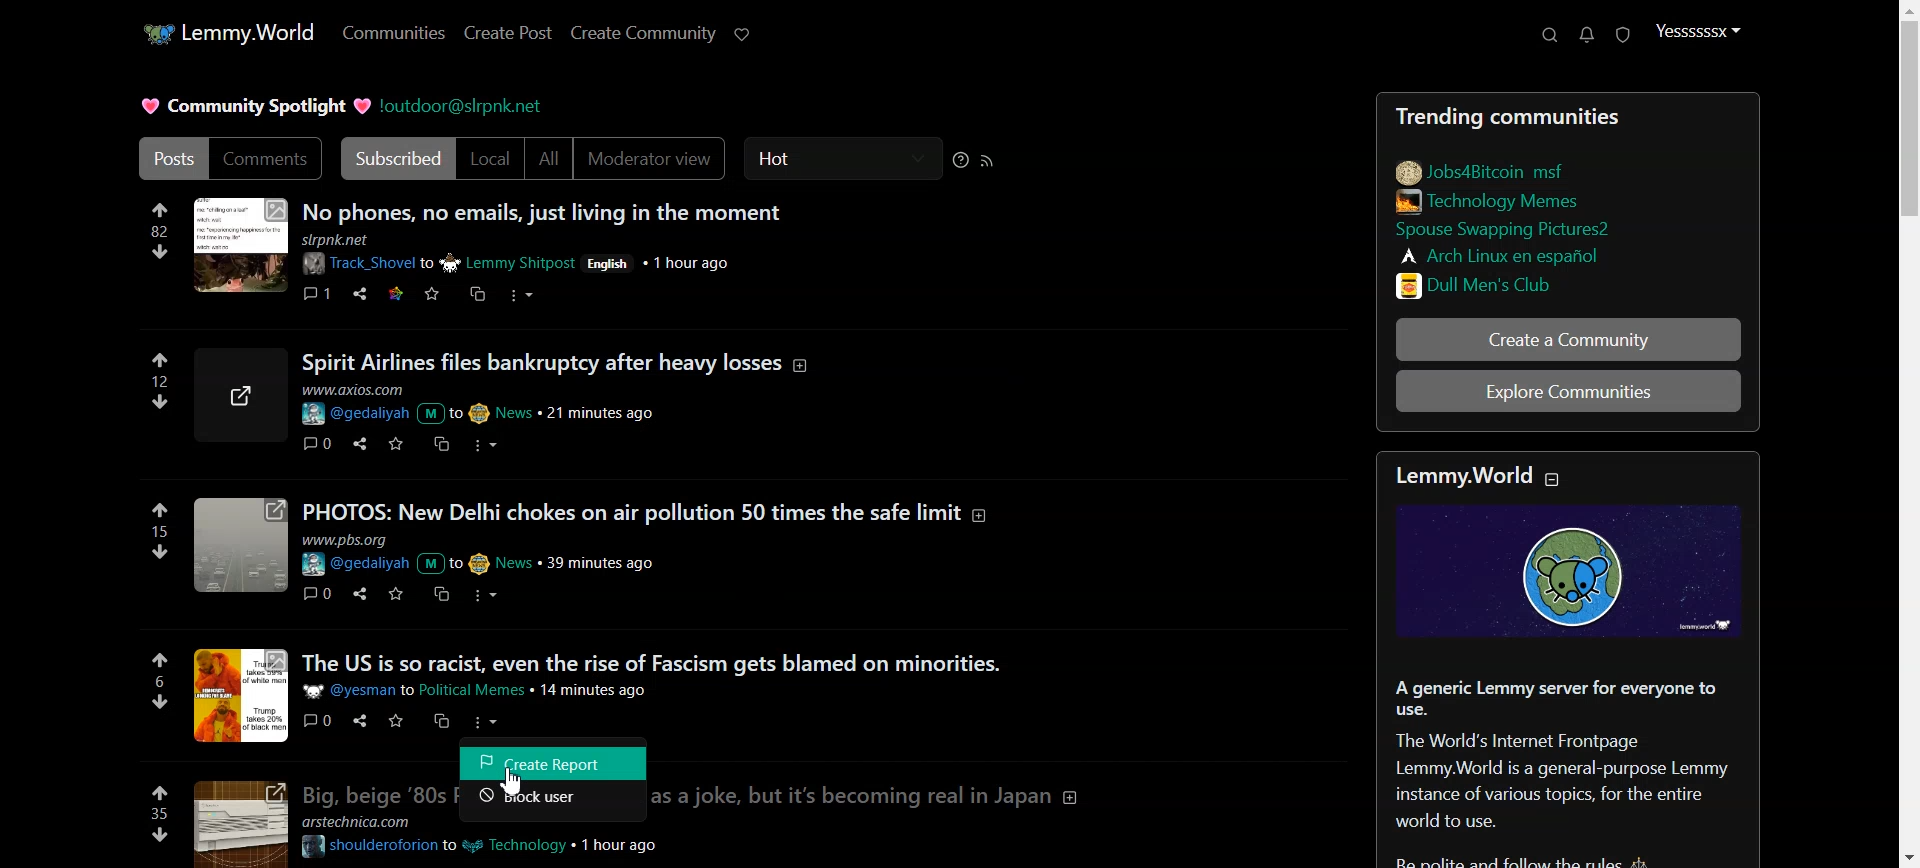 This screenshot has height=868, width=1920. I want to click on Posts, so click(546, 209).